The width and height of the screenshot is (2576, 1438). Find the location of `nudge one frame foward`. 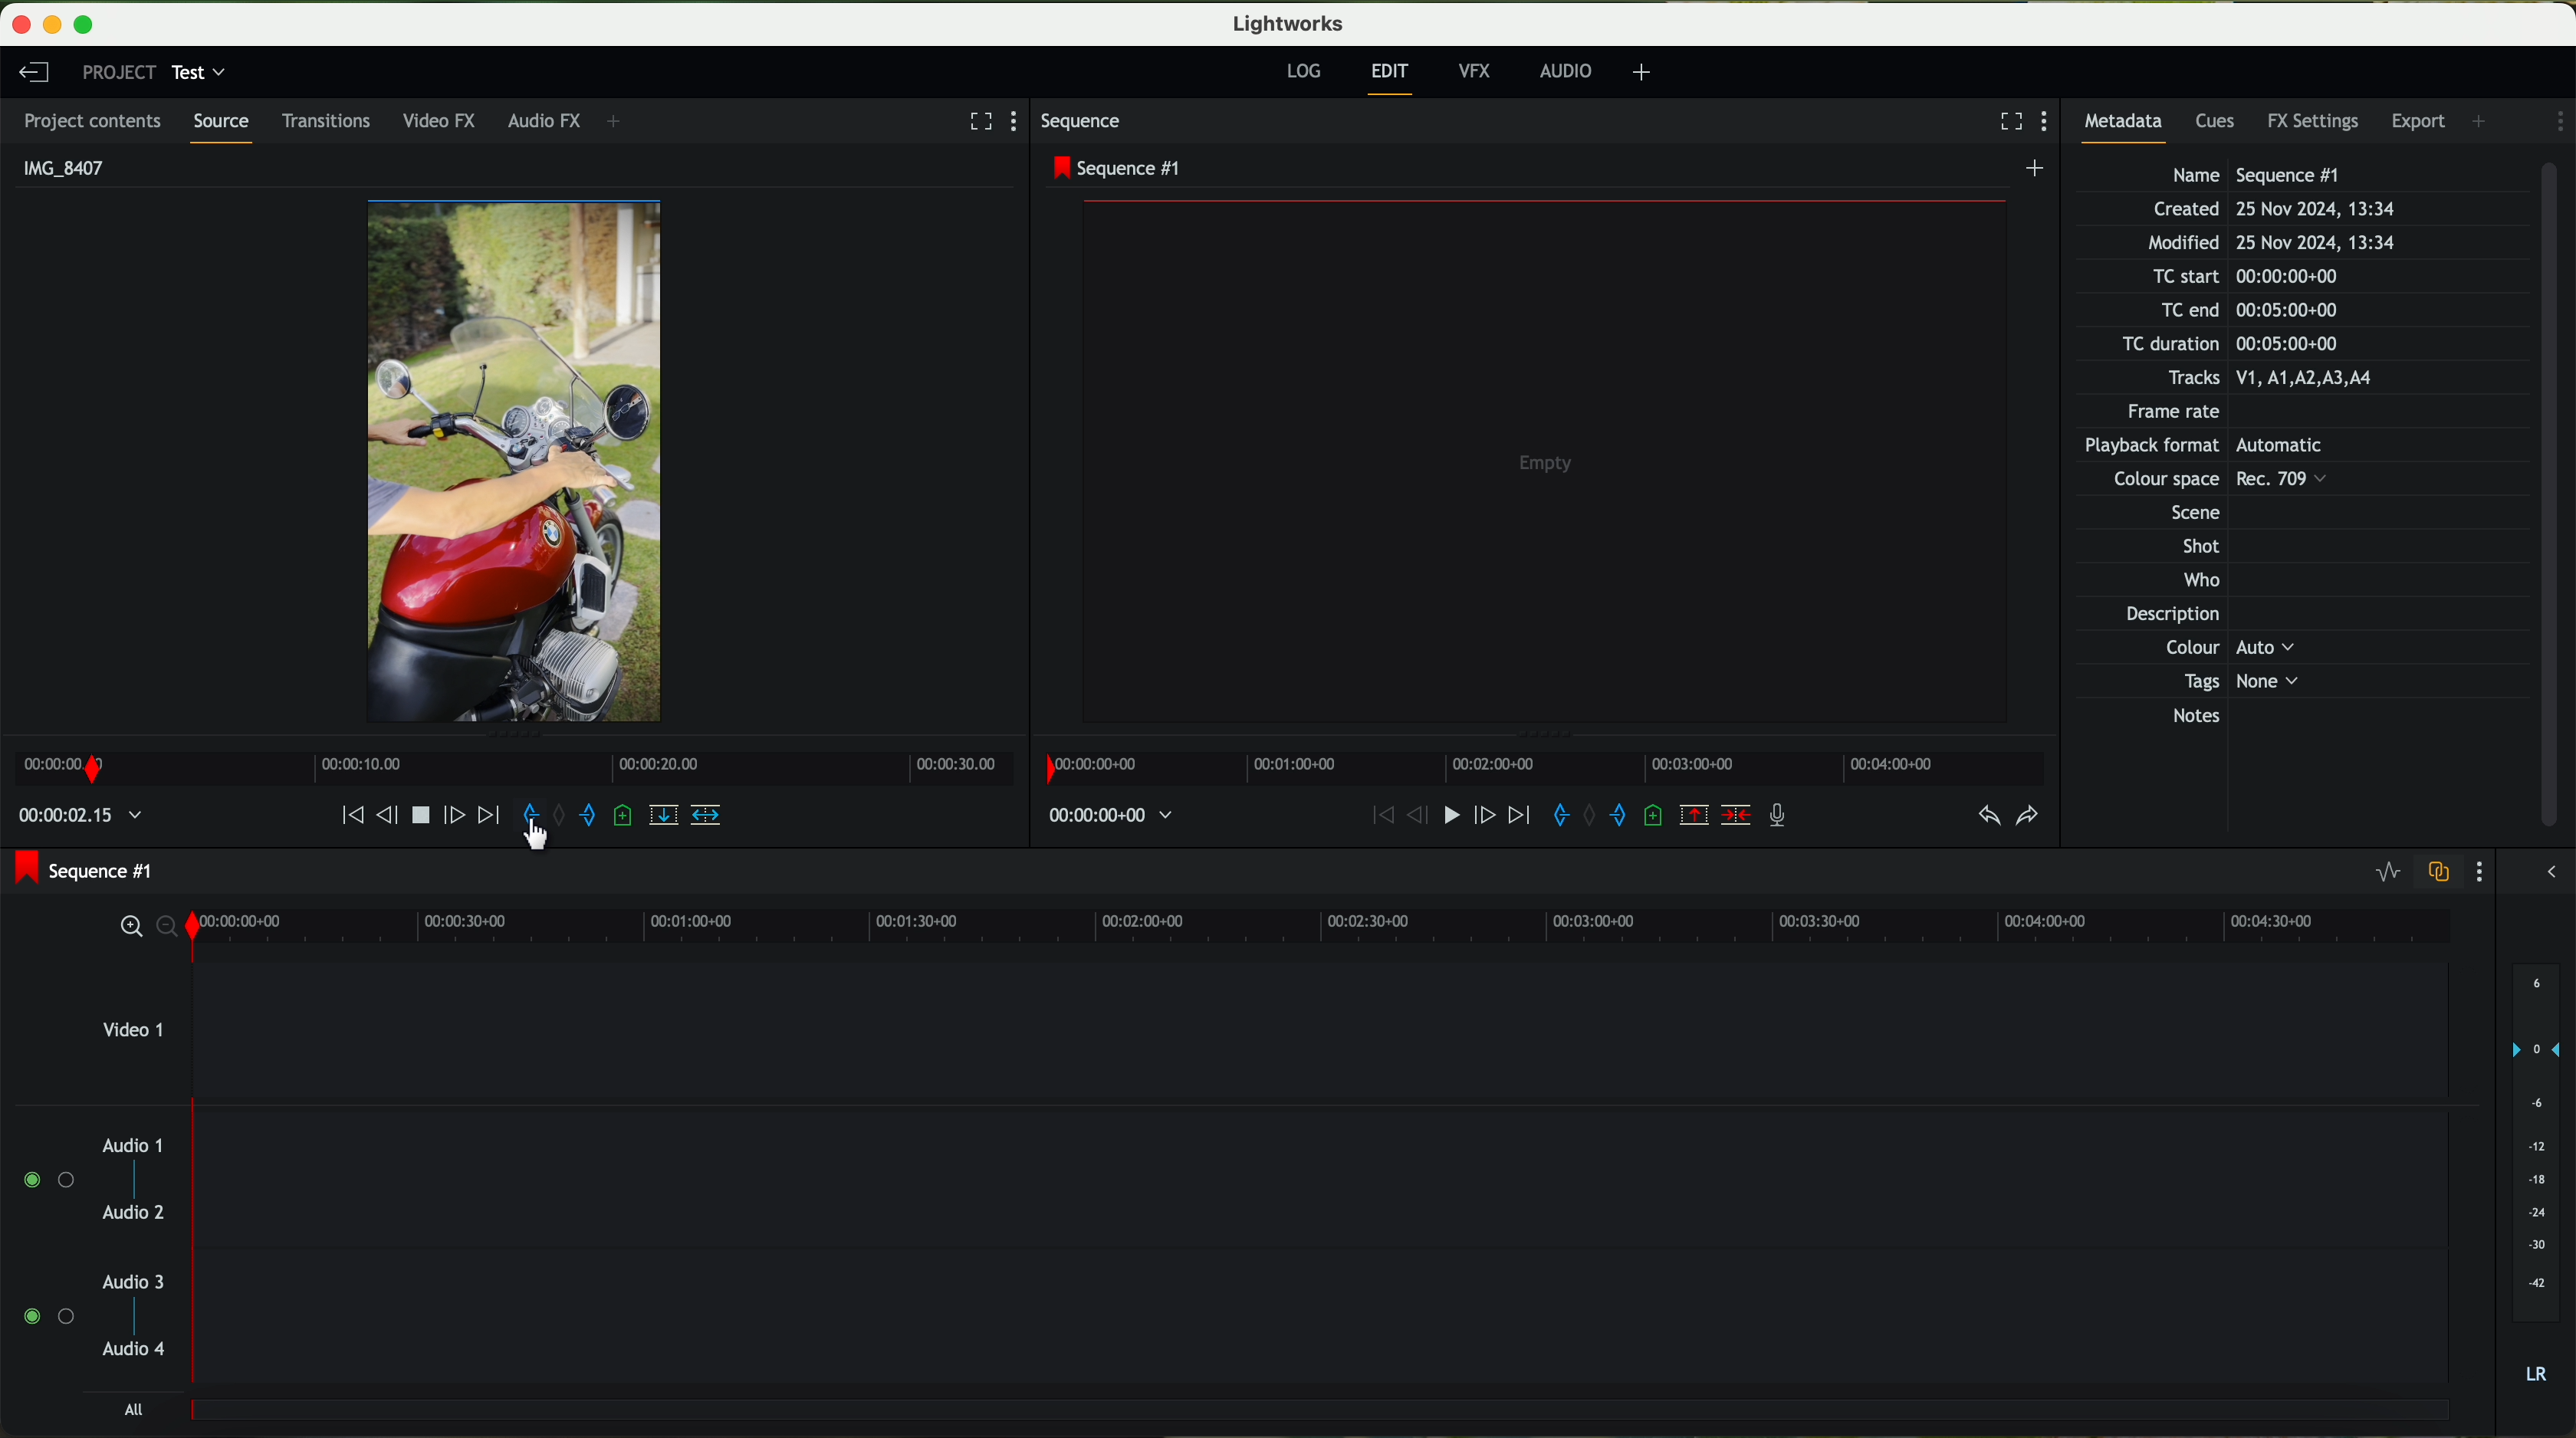

nudge one frame foward is located at coordinates (1479, 816).